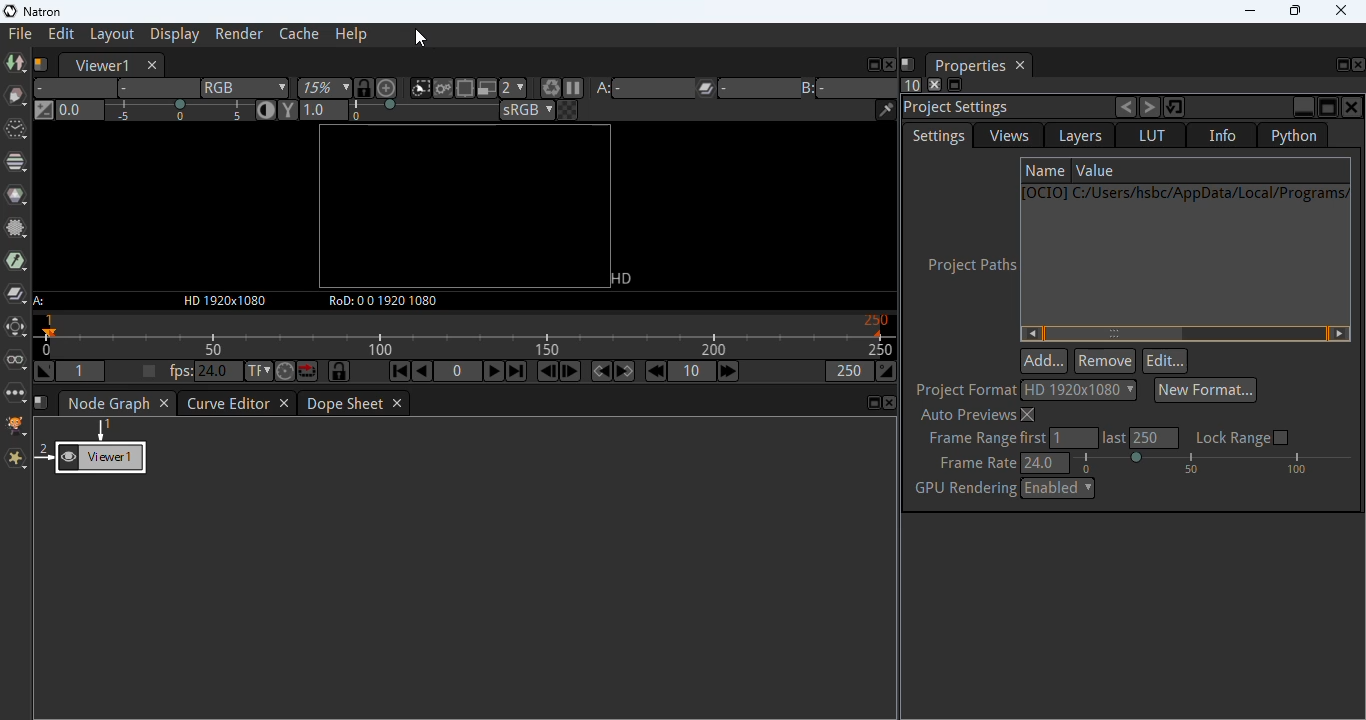  I want to click on when checked, the viewer will render the image in its entirety and not just the visible portion, so click(442, 88).